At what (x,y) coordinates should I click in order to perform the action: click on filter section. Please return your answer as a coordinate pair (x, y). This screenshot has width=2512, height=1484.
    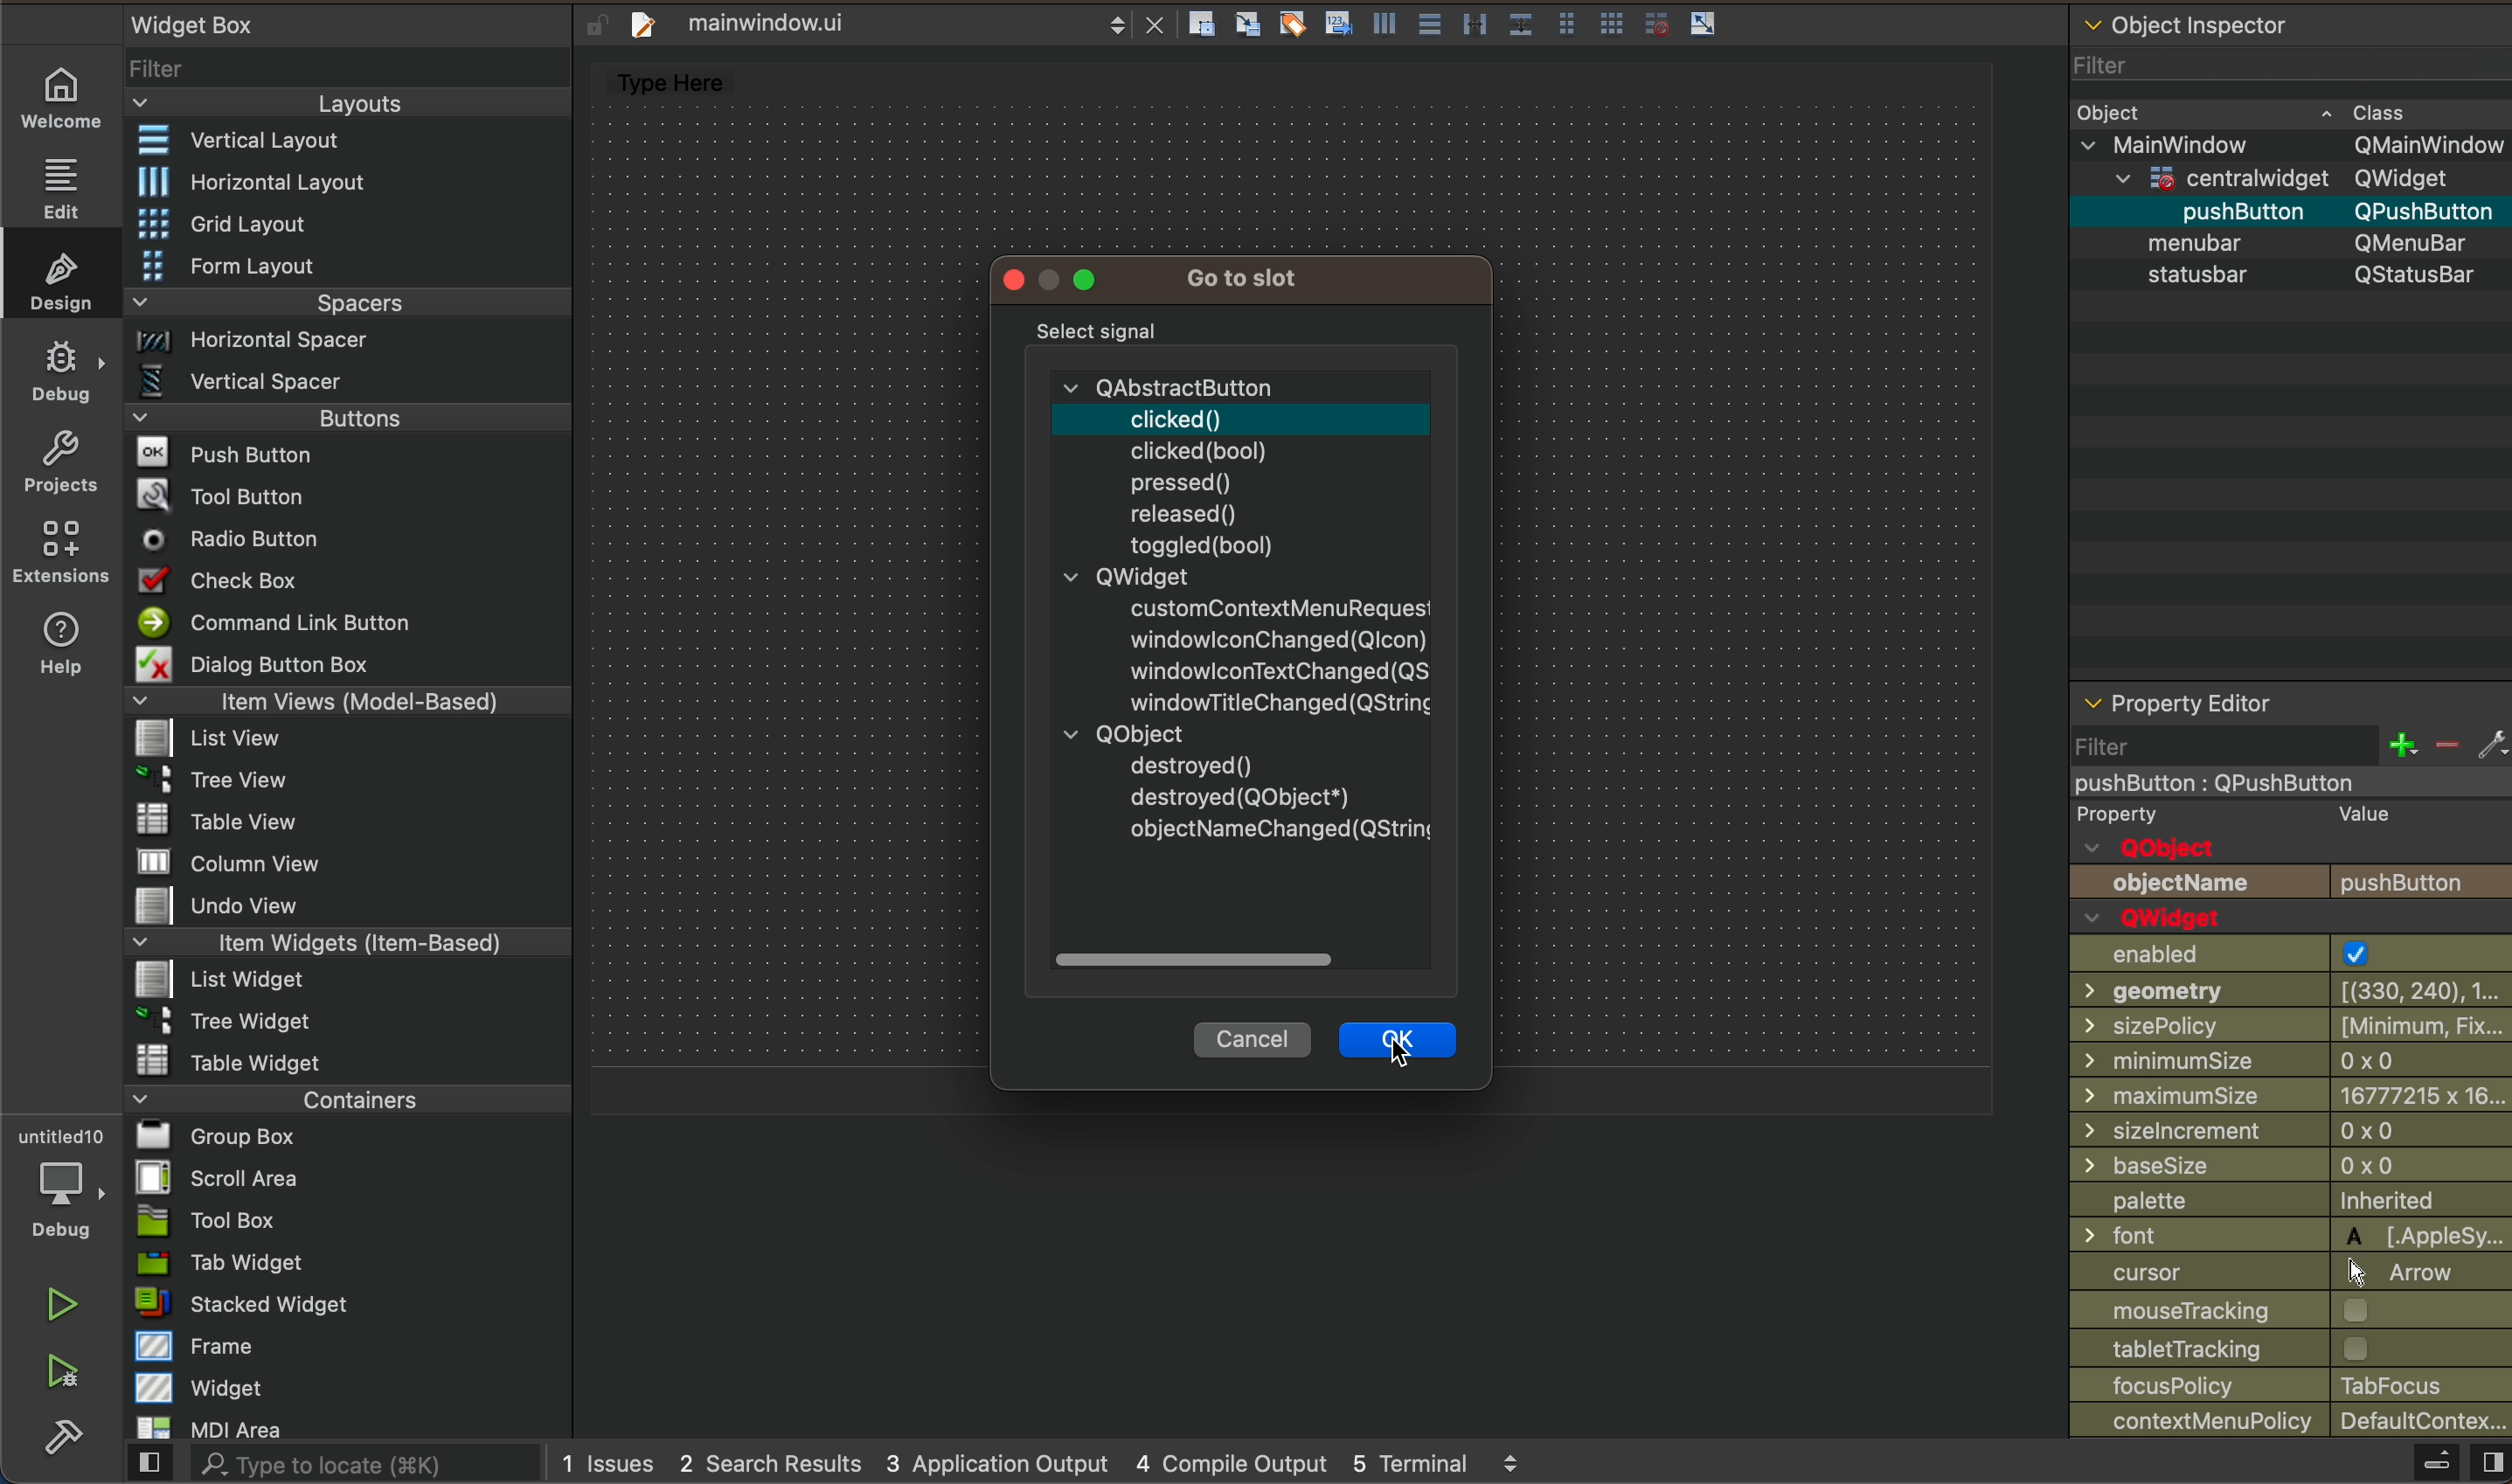
    Looking at the image, I should click on (2291, 749).